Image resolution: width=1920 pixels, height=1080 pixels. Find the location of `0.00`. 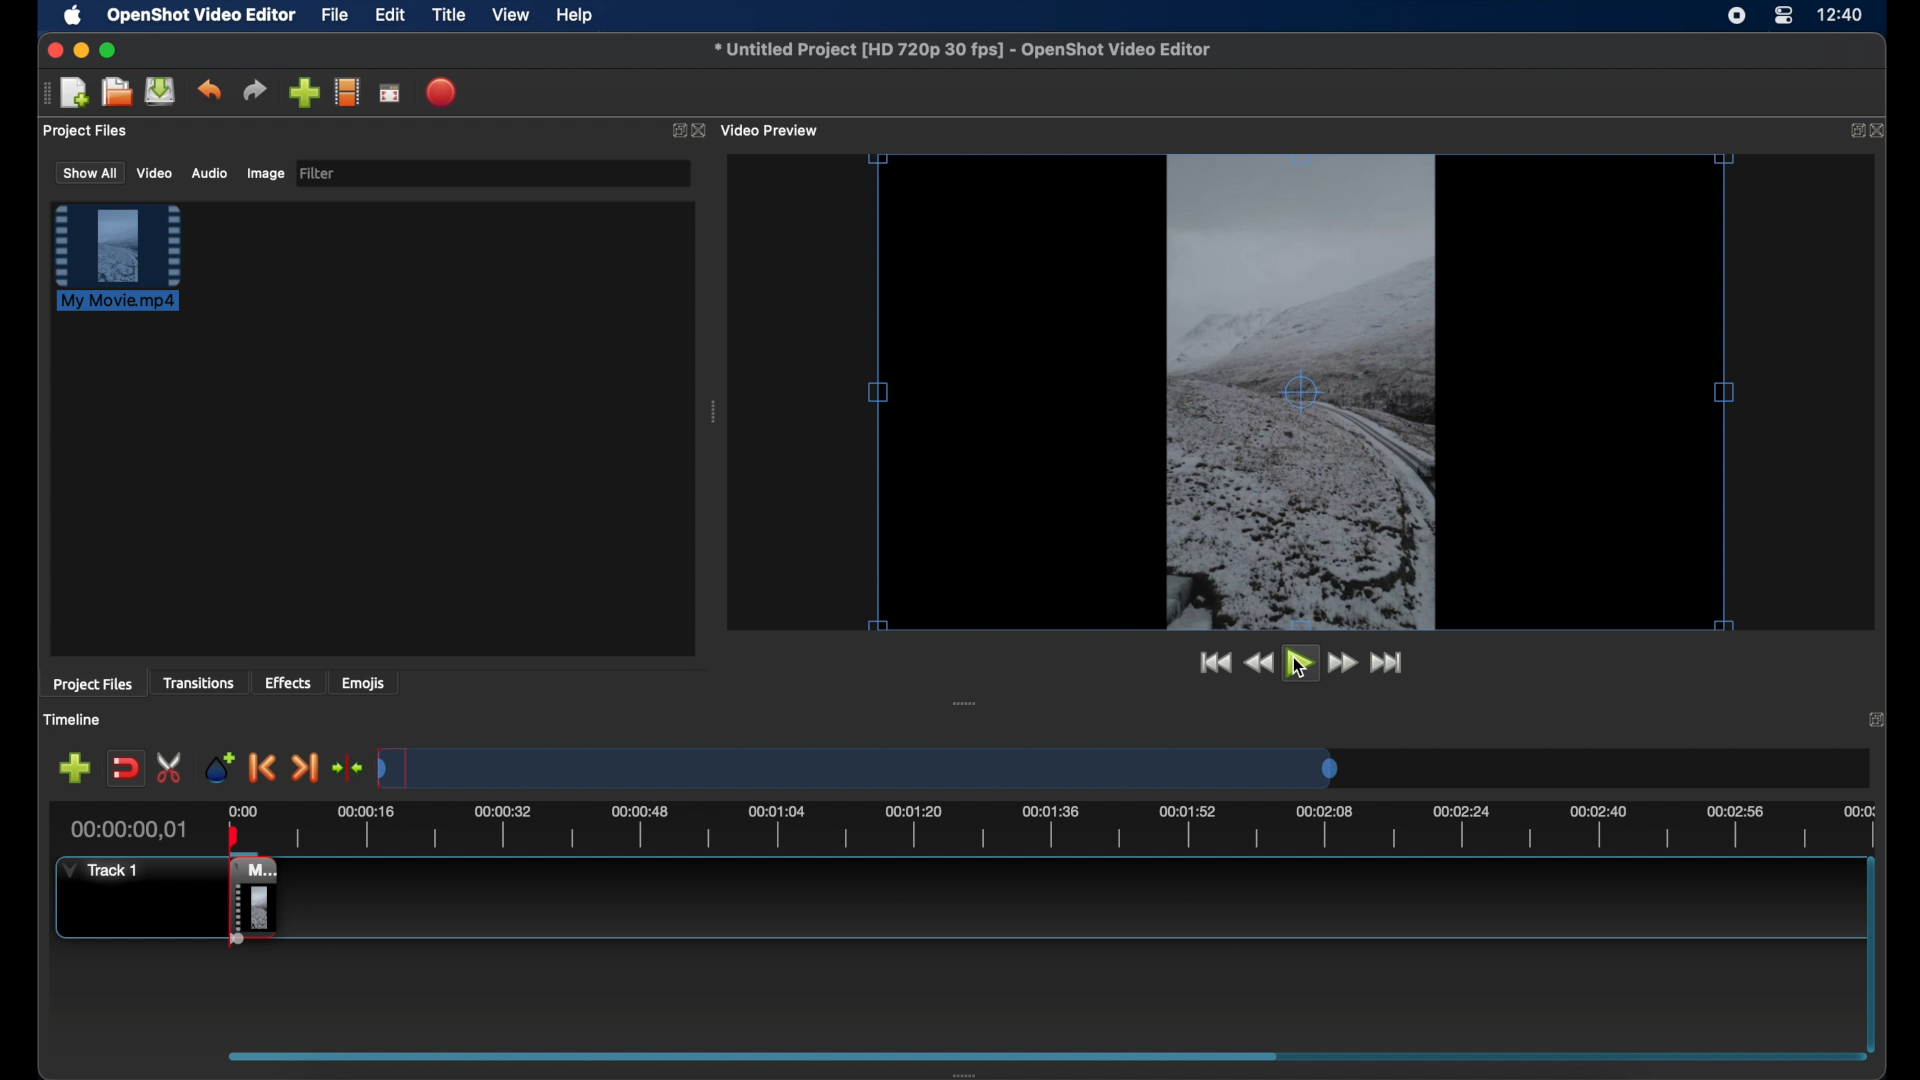

0.00 is located at coordinates (240, 808).